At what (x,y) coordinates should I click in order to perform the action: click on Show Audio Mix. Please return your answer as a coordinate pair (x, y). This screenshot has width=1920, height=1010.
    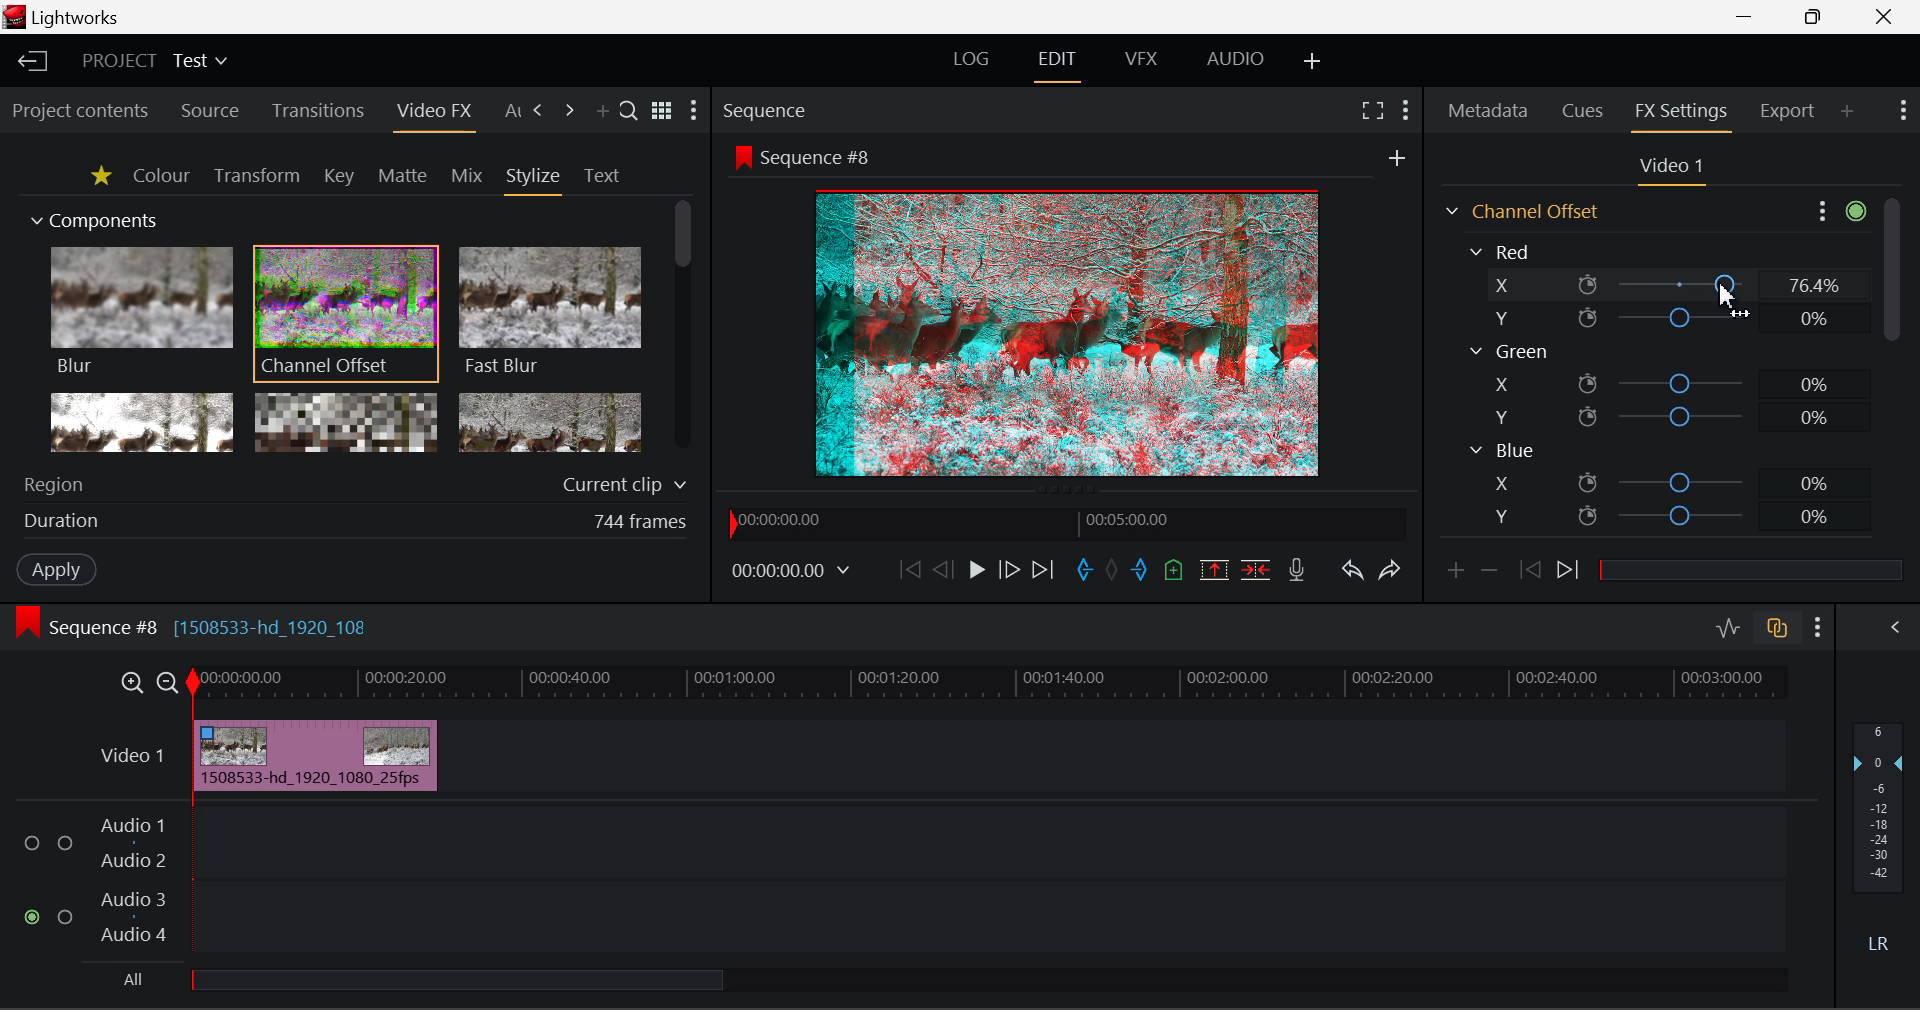
    Looking at the image, I should click on (1884, 628).